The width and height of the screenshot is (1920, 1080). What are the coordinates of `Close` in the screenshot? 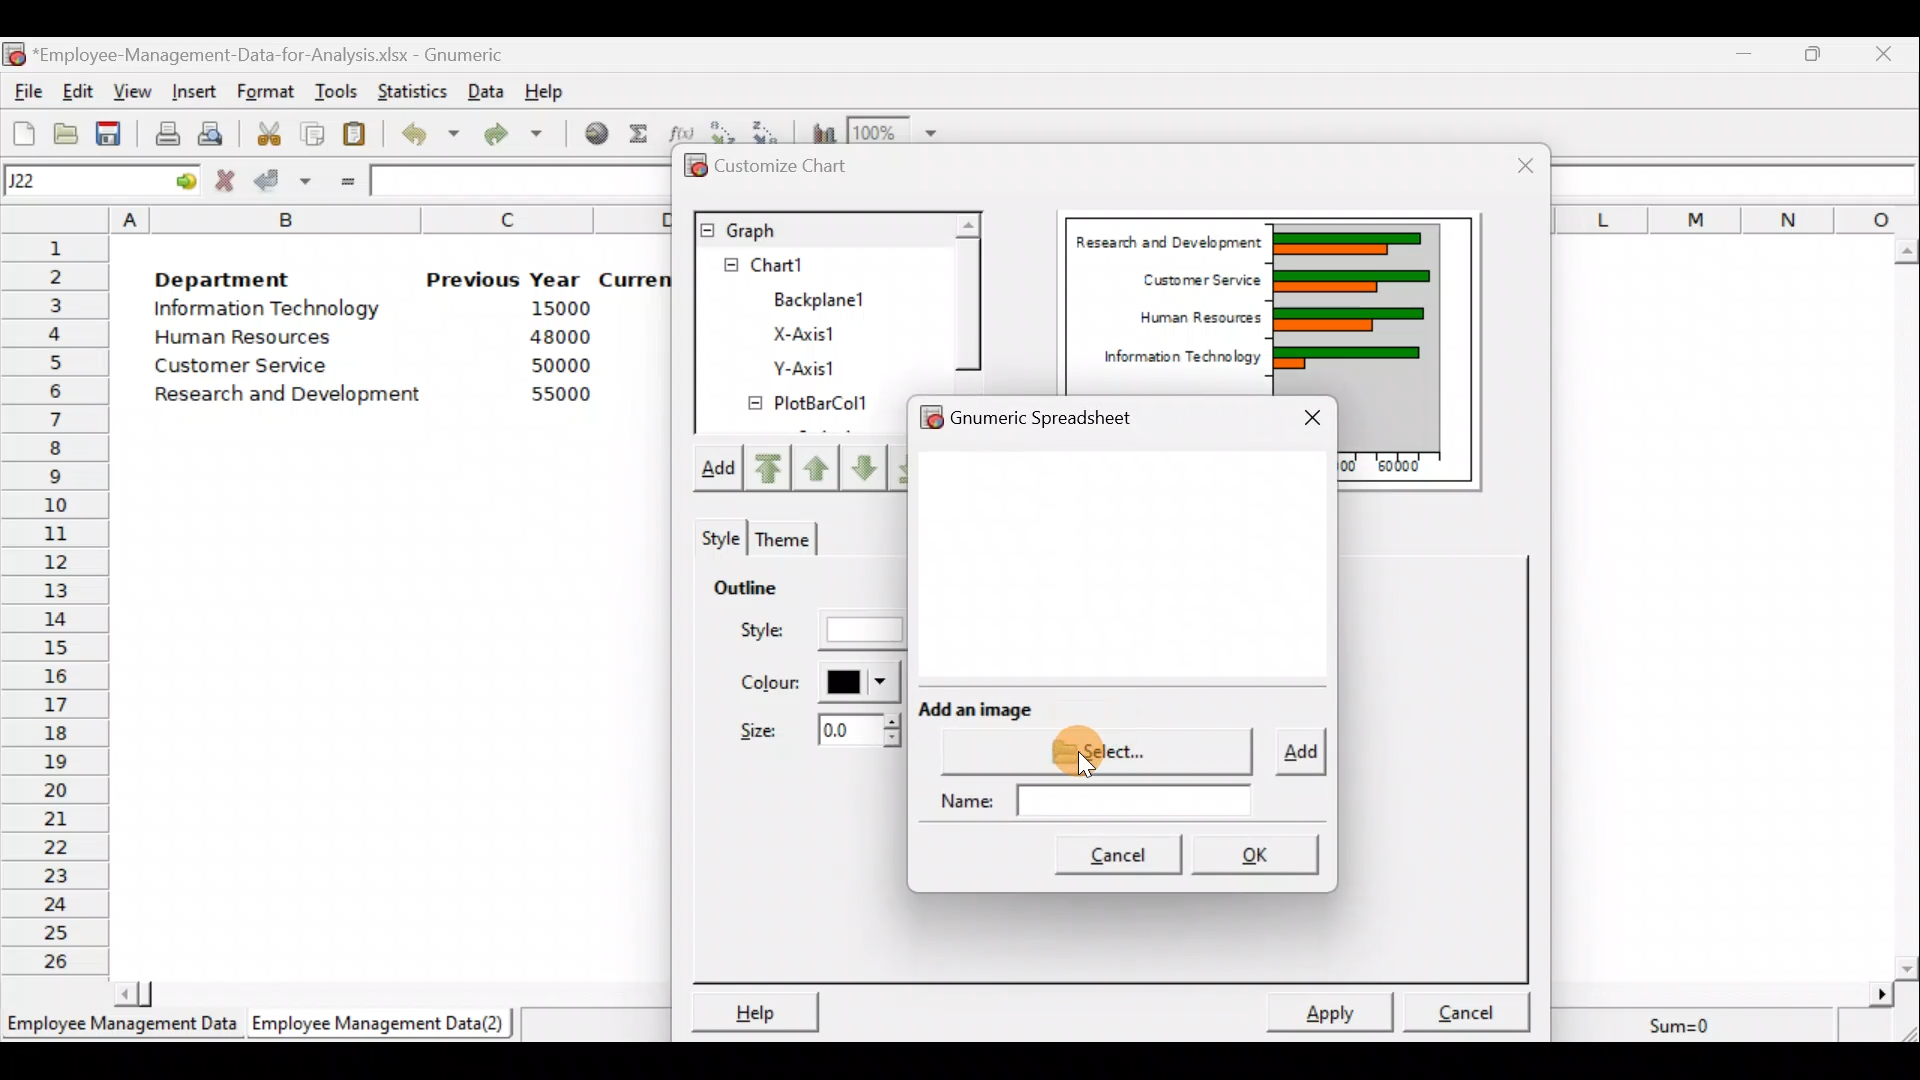 It's located at (1513, 164).